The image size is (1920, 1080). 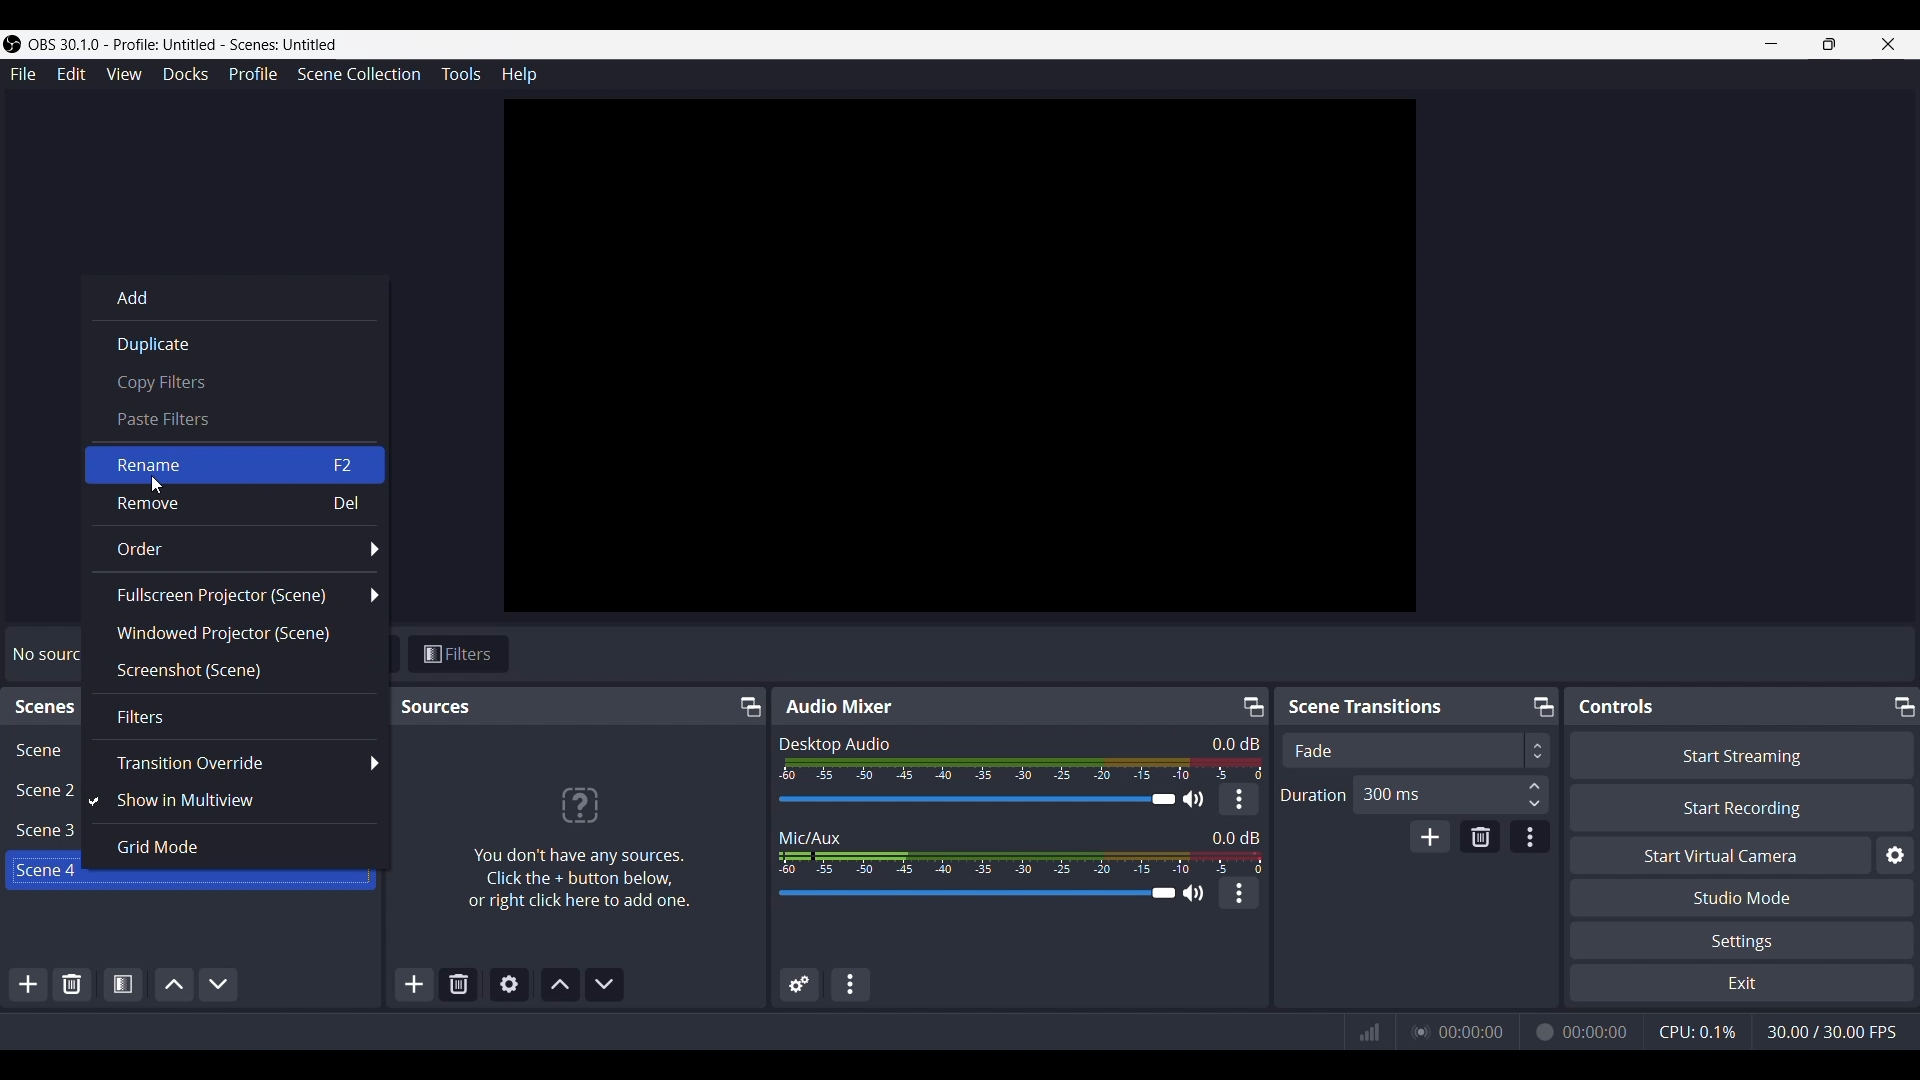 What do you see at coordinates (1229, 743) in the screenshot?
I see `Audio Level Indicator` at bounding box center [1229, 743].